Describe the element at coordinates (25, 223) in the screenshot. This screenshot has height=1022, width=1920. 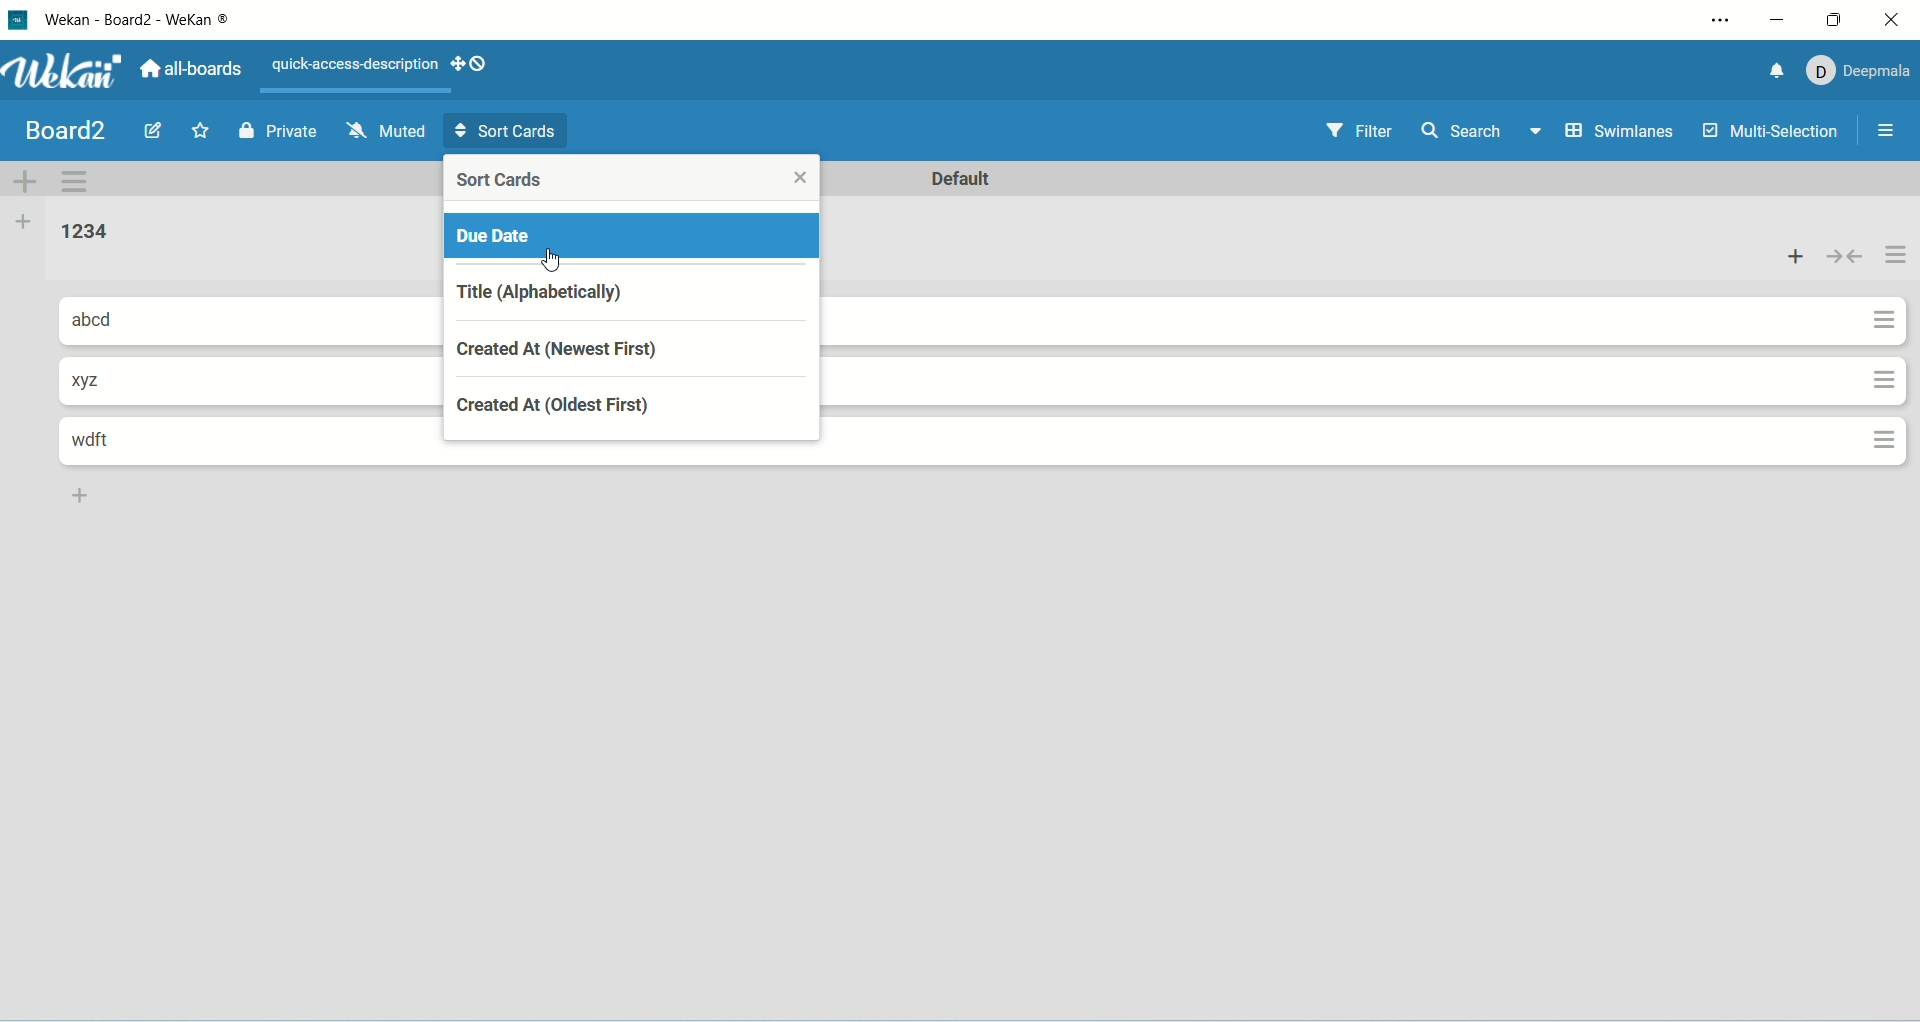
I see `add list` at that location.